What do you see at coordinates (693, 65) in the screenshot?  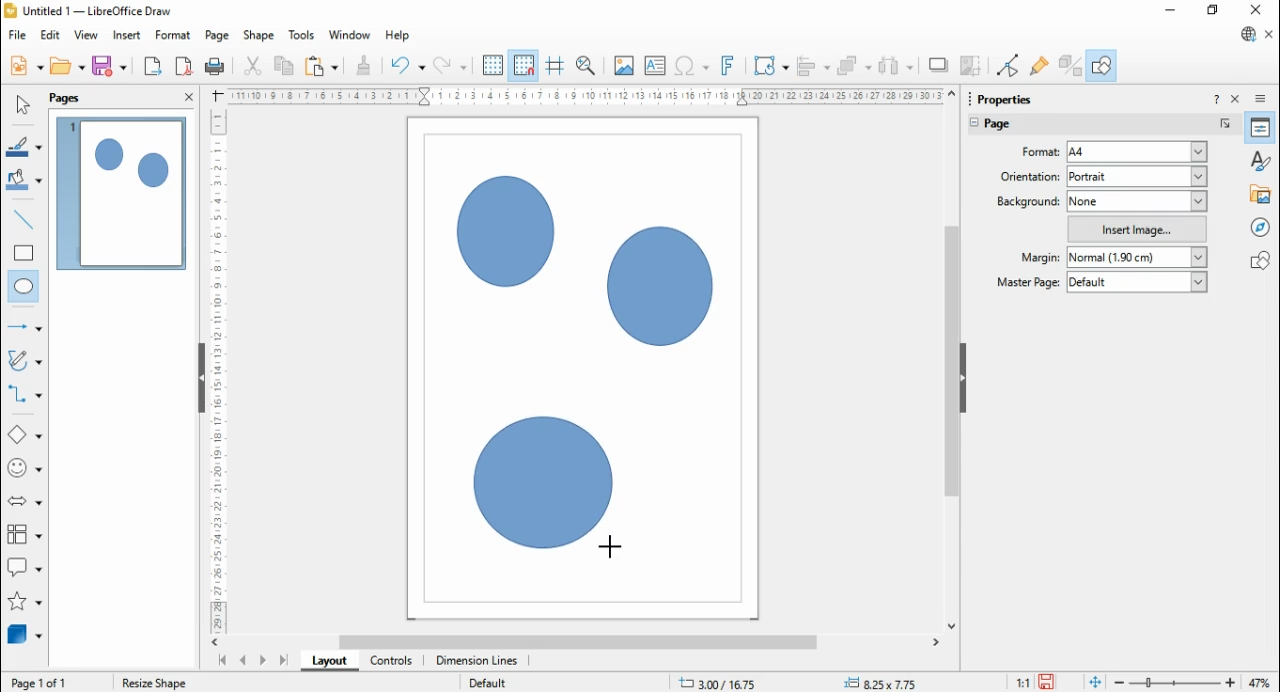 I see `insert special characters` at bounding box center [693, 65].